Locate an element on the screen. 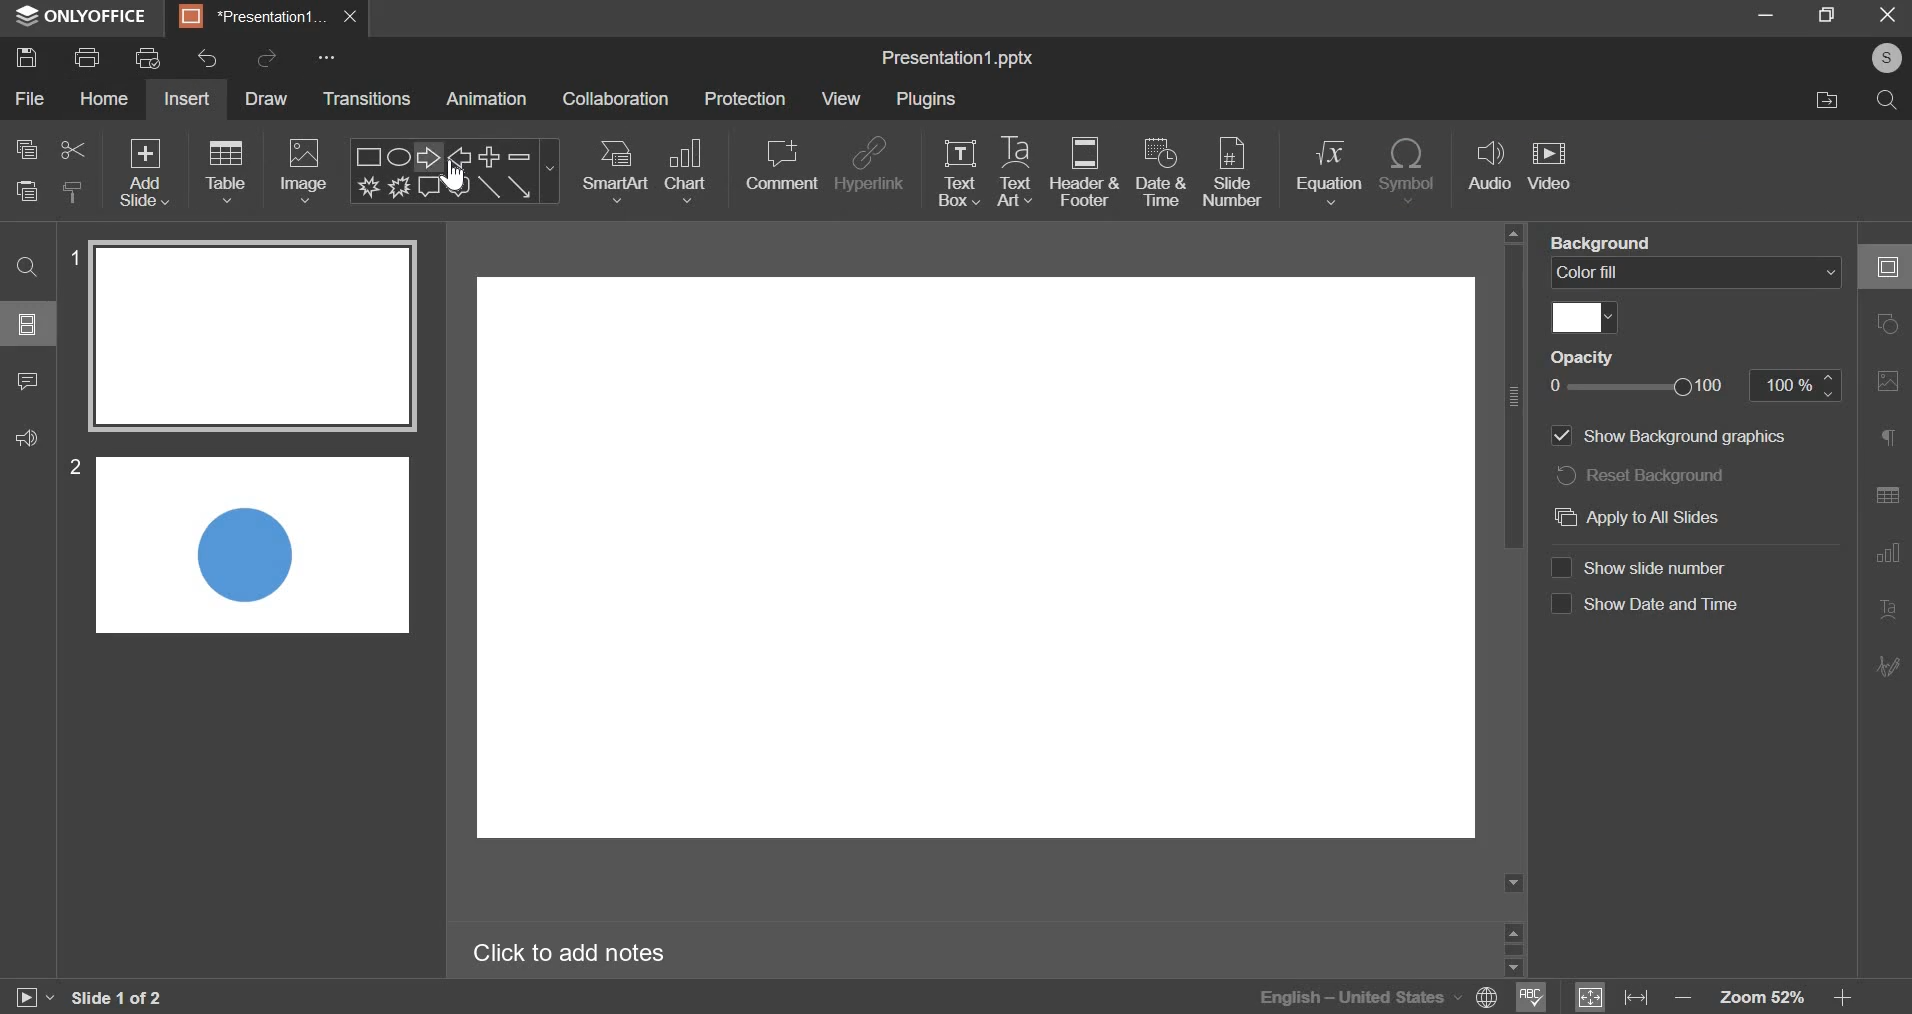 This screenshot has width=1912, height=1014. show date and time is located at coordinates (1648, 607).